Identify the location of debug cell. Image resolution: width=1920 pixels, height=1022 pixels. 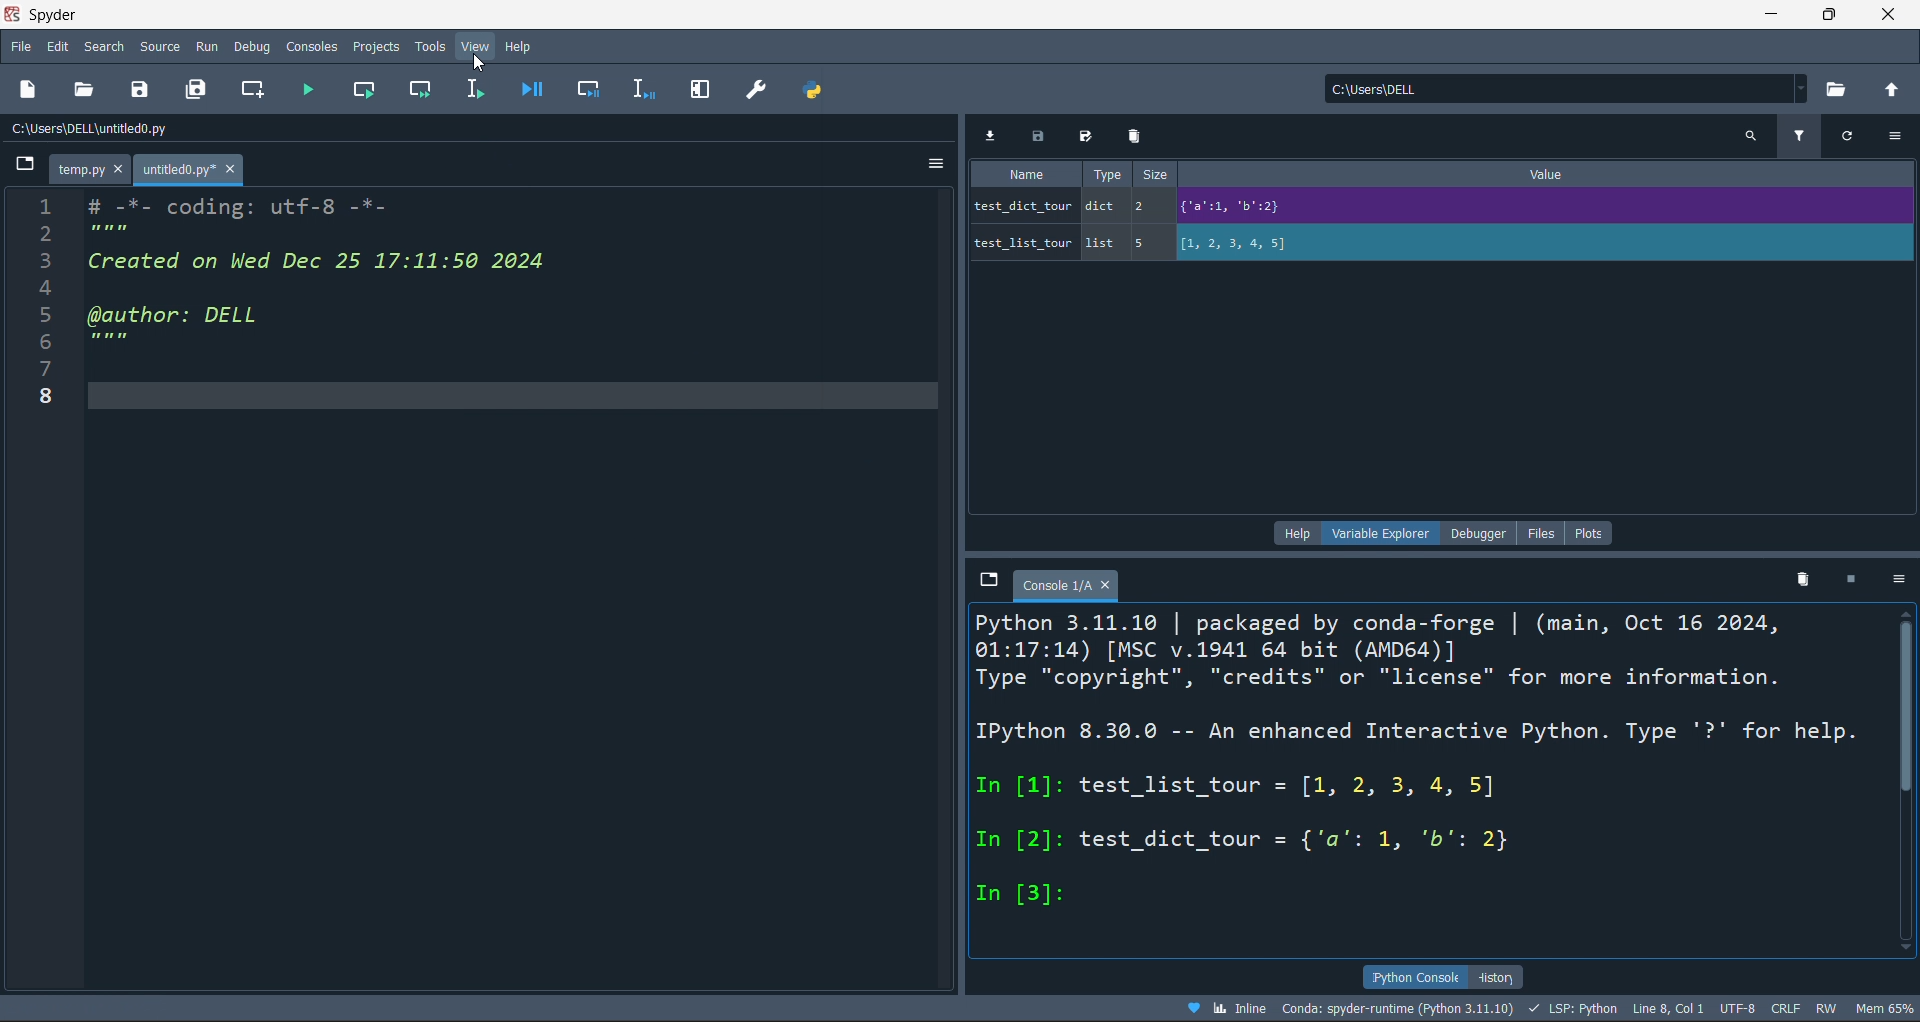
(584, 89).